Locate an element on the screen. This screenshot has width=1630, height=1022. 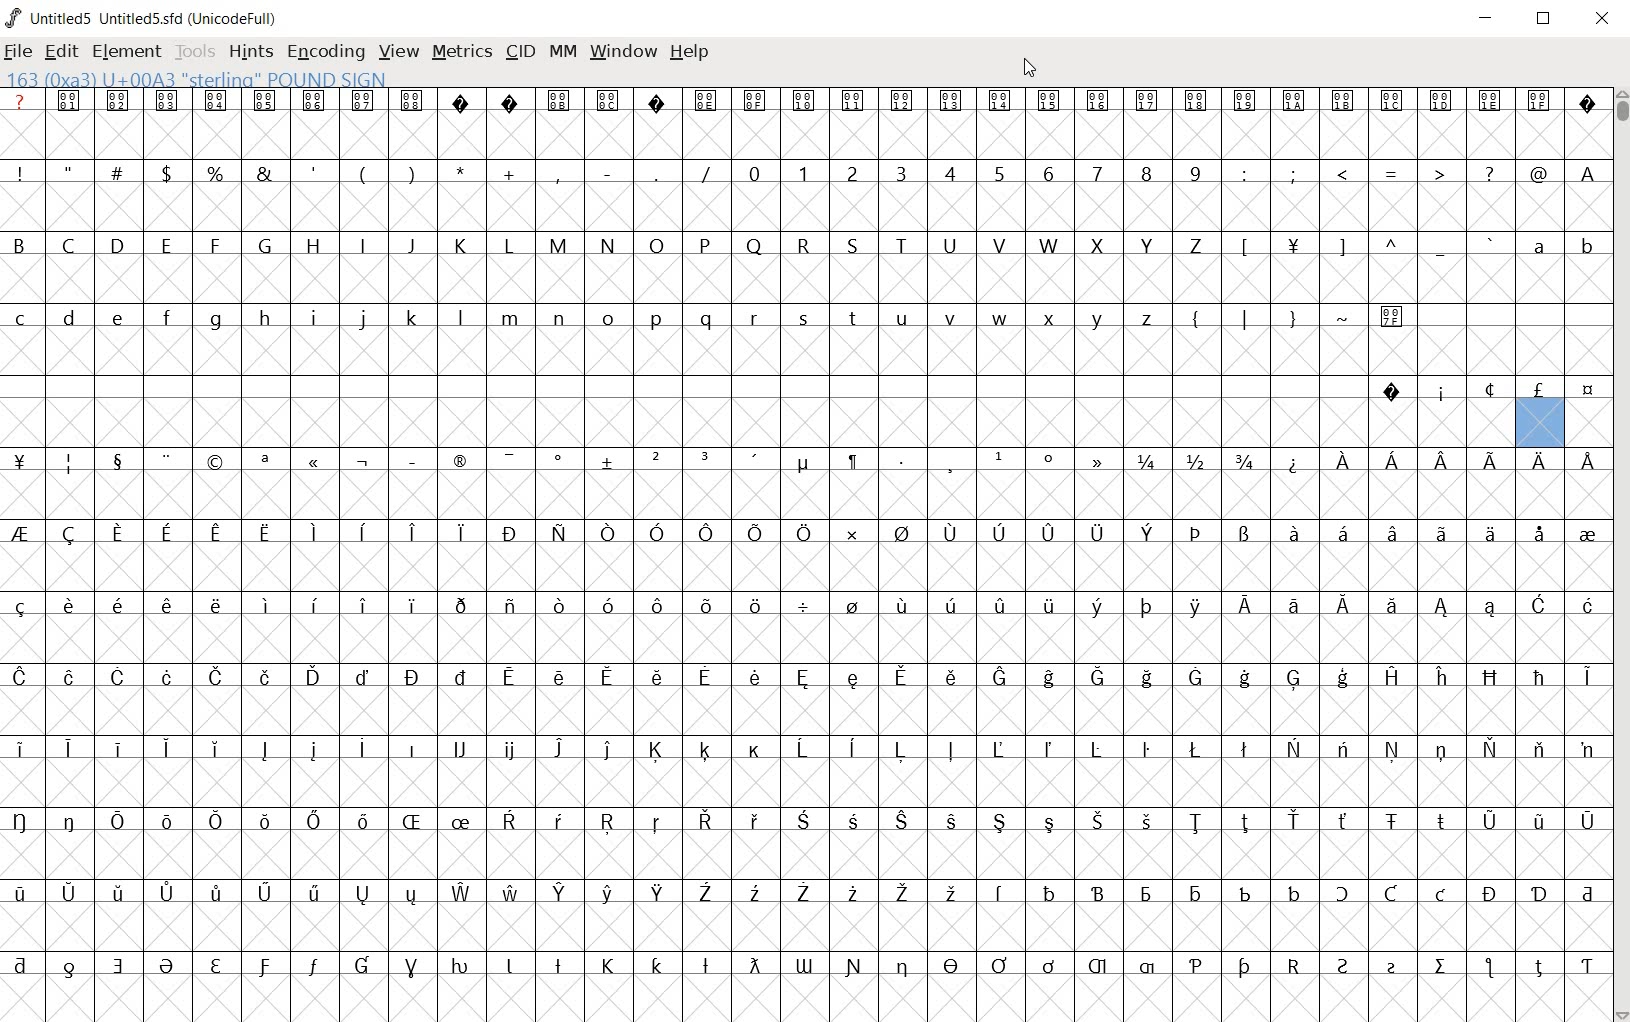
Symbol is located at coordinates (755, 676).